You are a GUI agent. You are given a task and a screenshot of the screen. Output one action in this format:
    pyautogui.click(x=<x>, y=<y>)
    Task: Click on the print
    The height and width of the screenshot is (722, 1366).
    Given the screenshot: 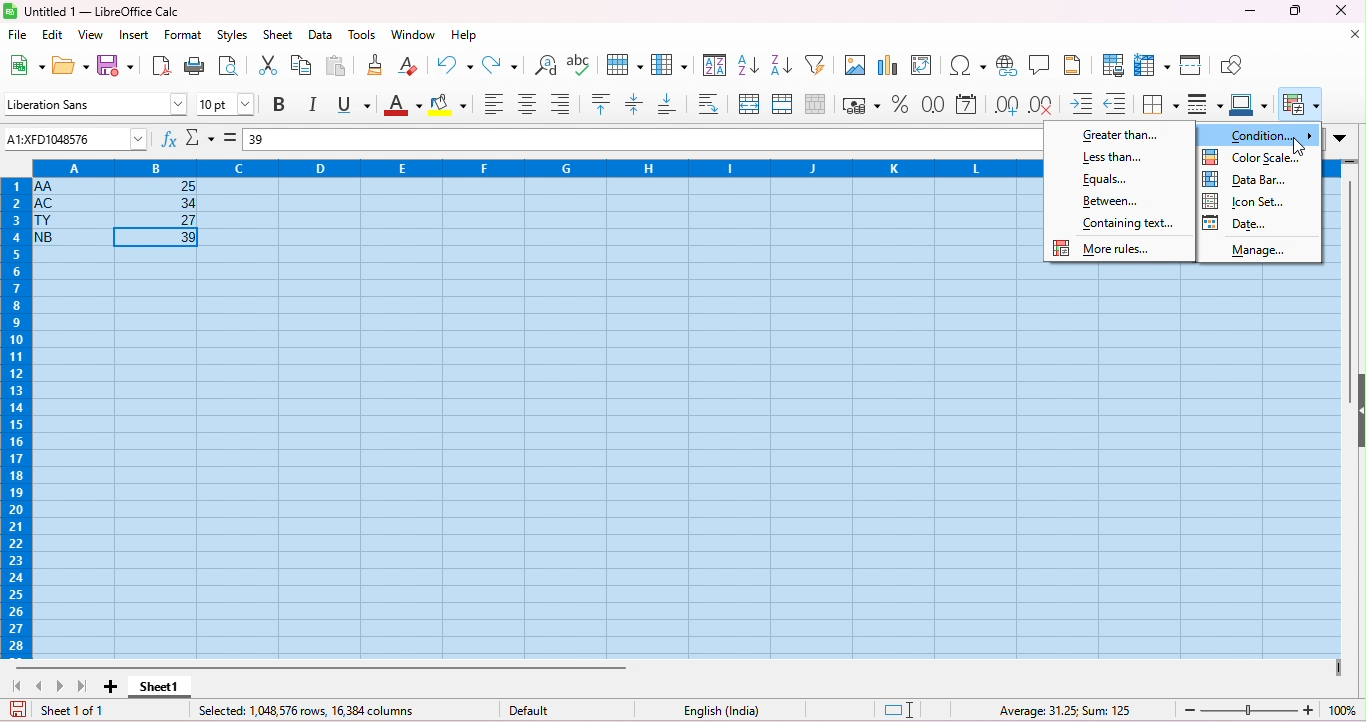 What is the action you would take?
    pyautogui.click(x=194, y=65)
    